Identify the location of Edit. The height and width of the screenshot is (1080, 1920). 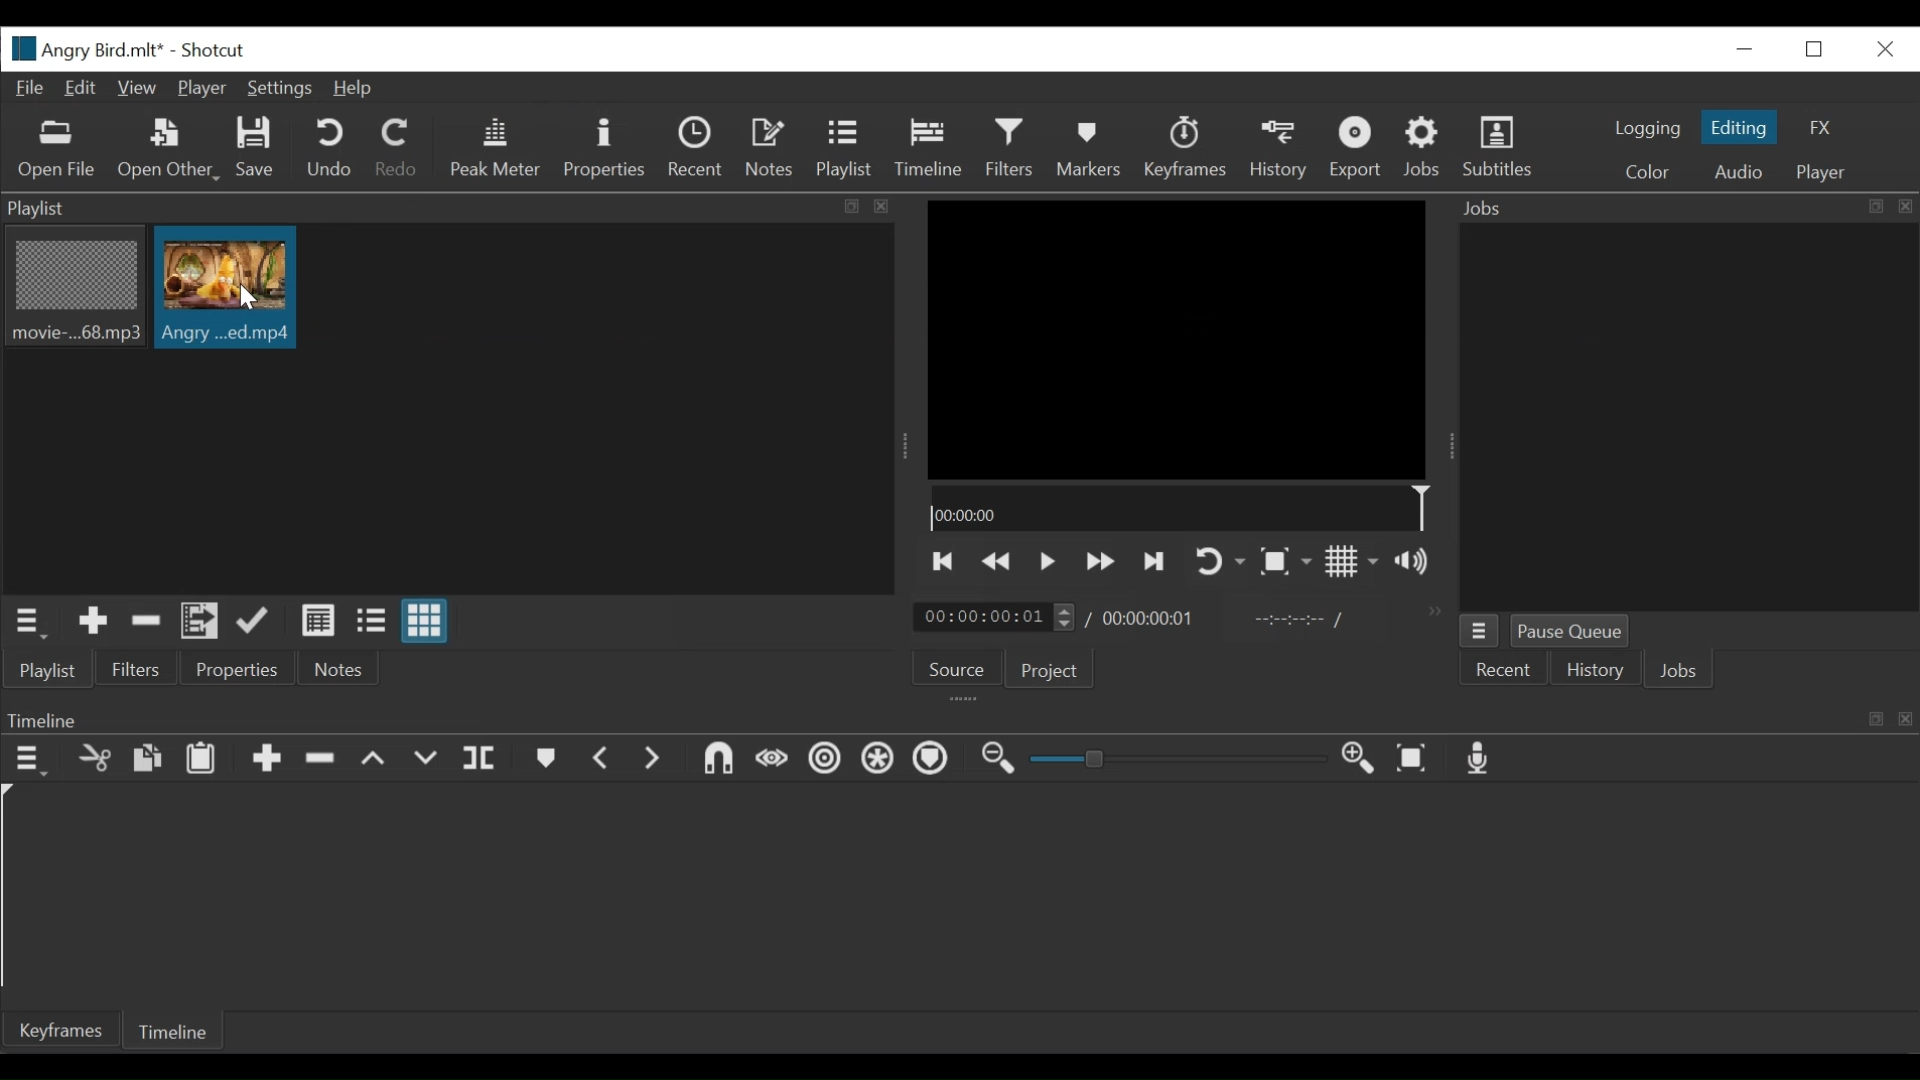
(83, 89).